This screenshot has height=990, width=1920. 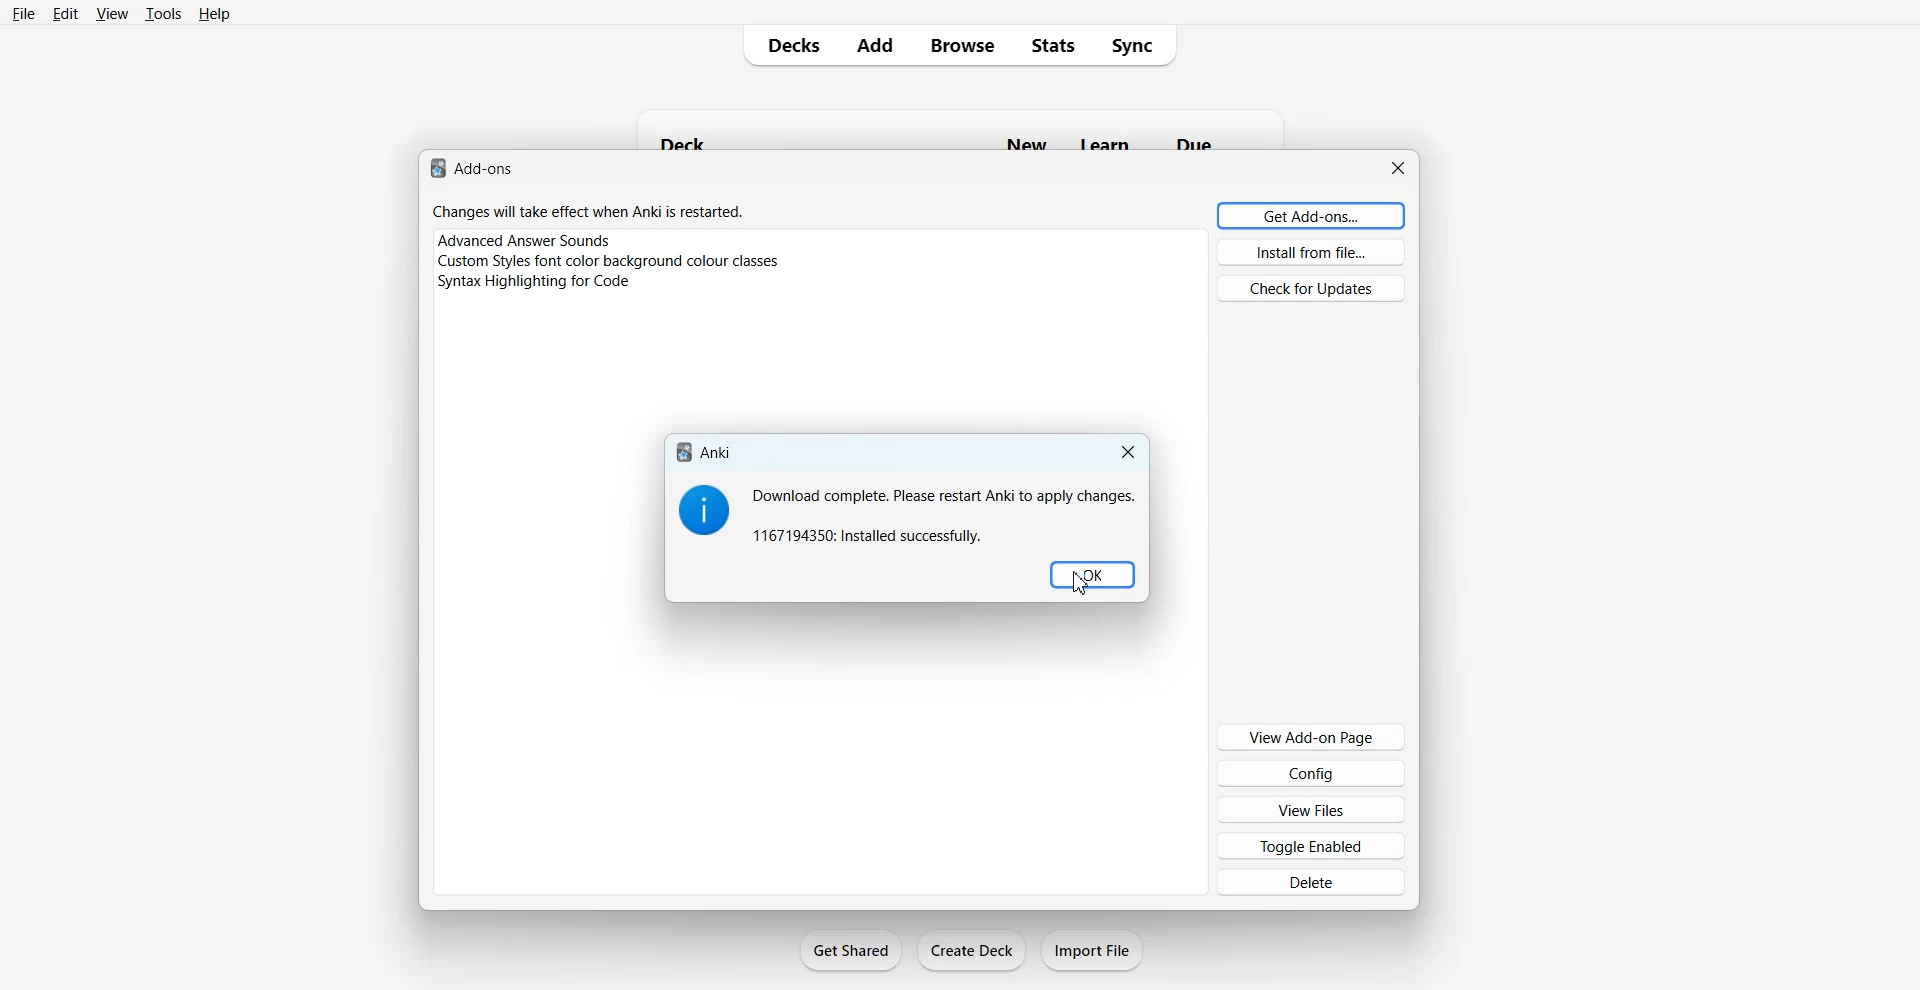 What do you see at coordinates (851, 950) in the screenshot?
I see `Get Shared` at bounding box center [851, 950].